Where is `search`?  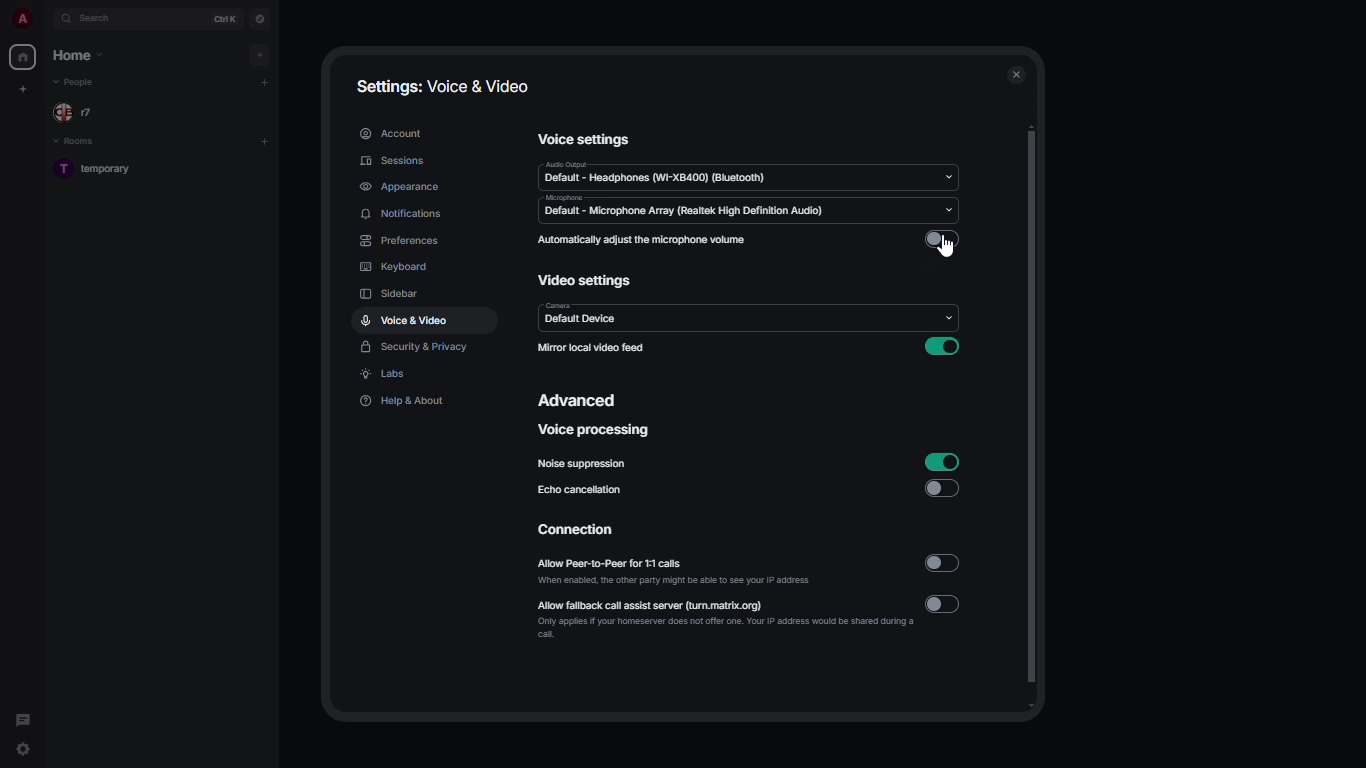 search is located at coordinates (98, 19).